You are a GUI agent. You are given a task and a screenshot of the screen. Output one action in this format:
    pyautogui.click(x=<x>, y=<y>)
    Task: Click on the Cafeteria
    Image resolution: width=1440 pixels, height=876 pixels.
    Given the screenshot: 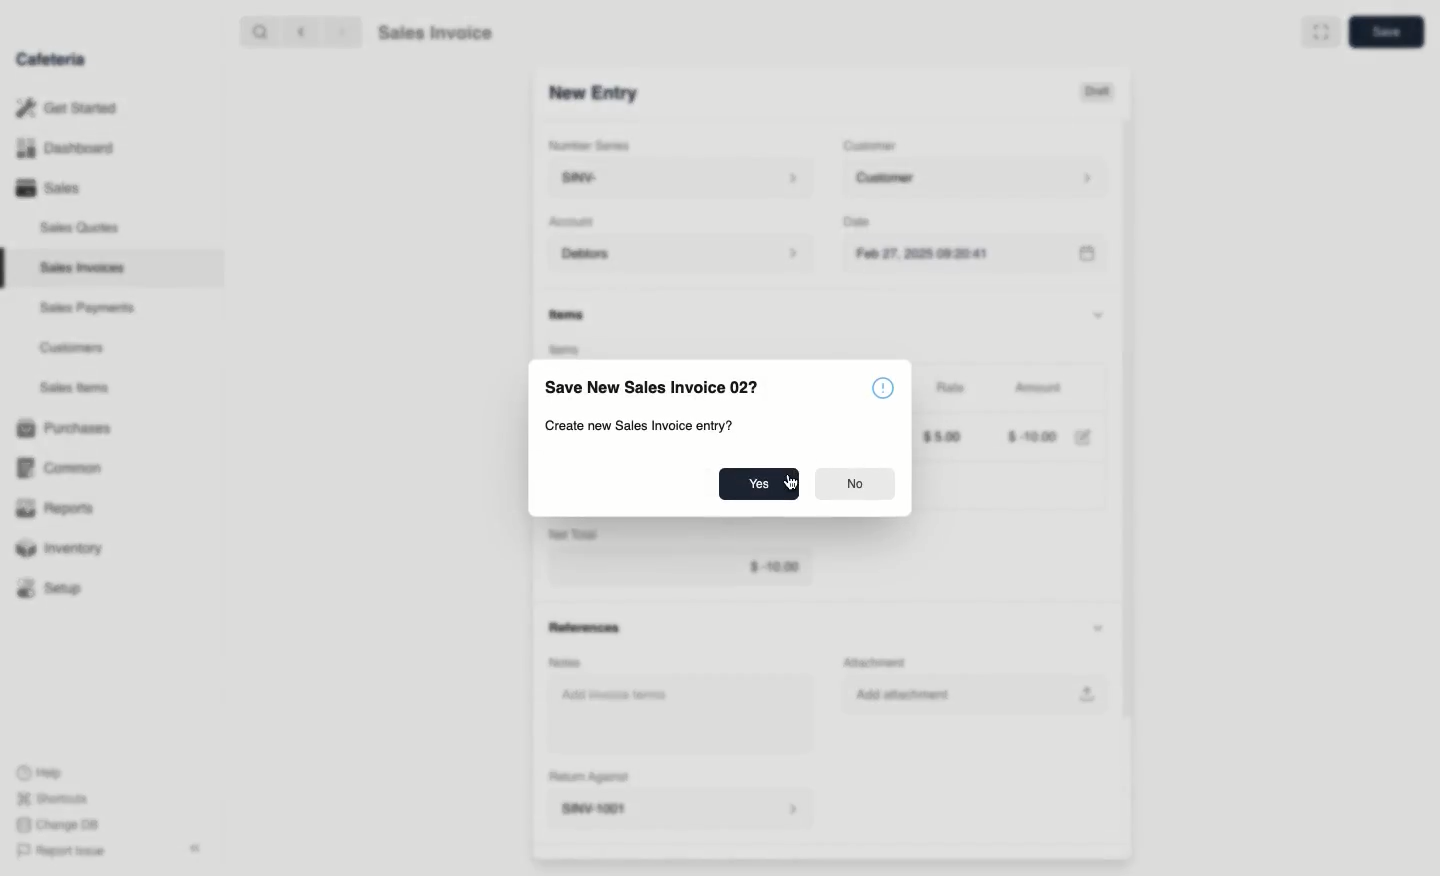 What is the action you would take?
    pyautogui.click(x=50, y=60)
    